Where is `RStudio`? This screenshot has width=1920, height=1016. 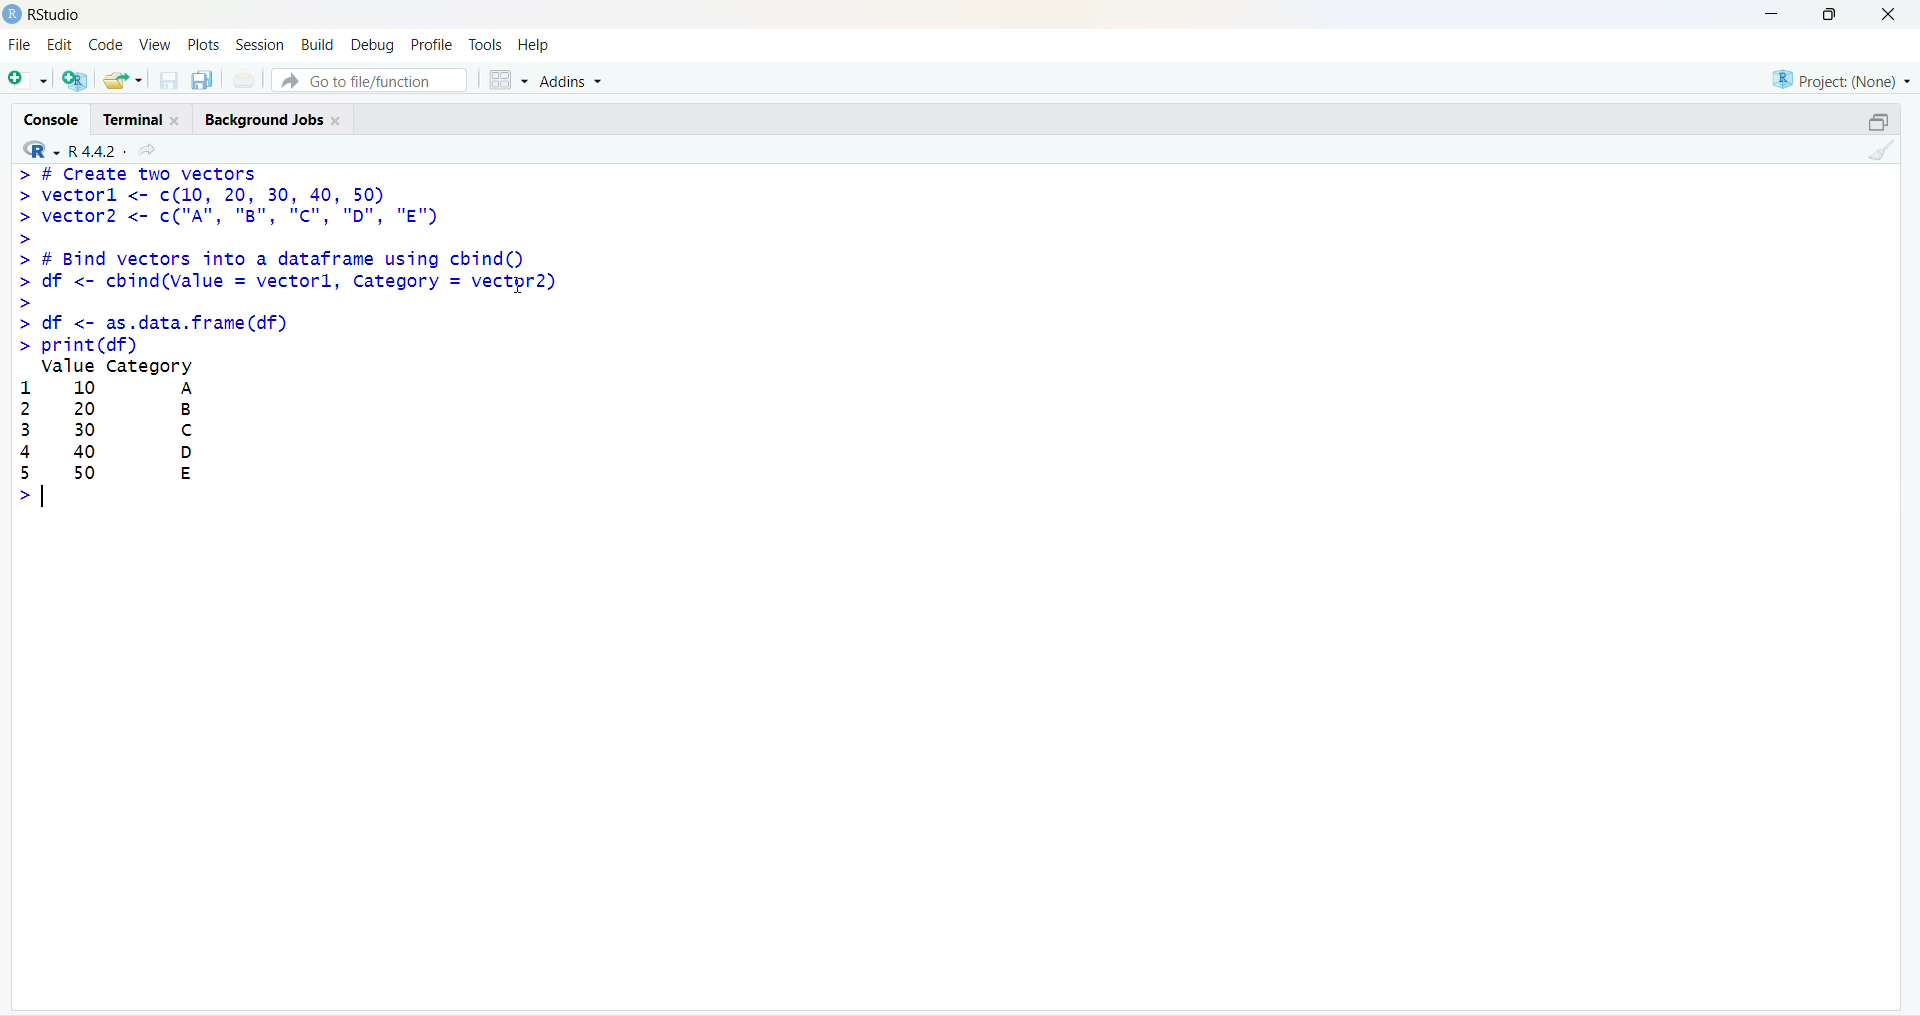
RStudio is located at coordinates (55, 15).